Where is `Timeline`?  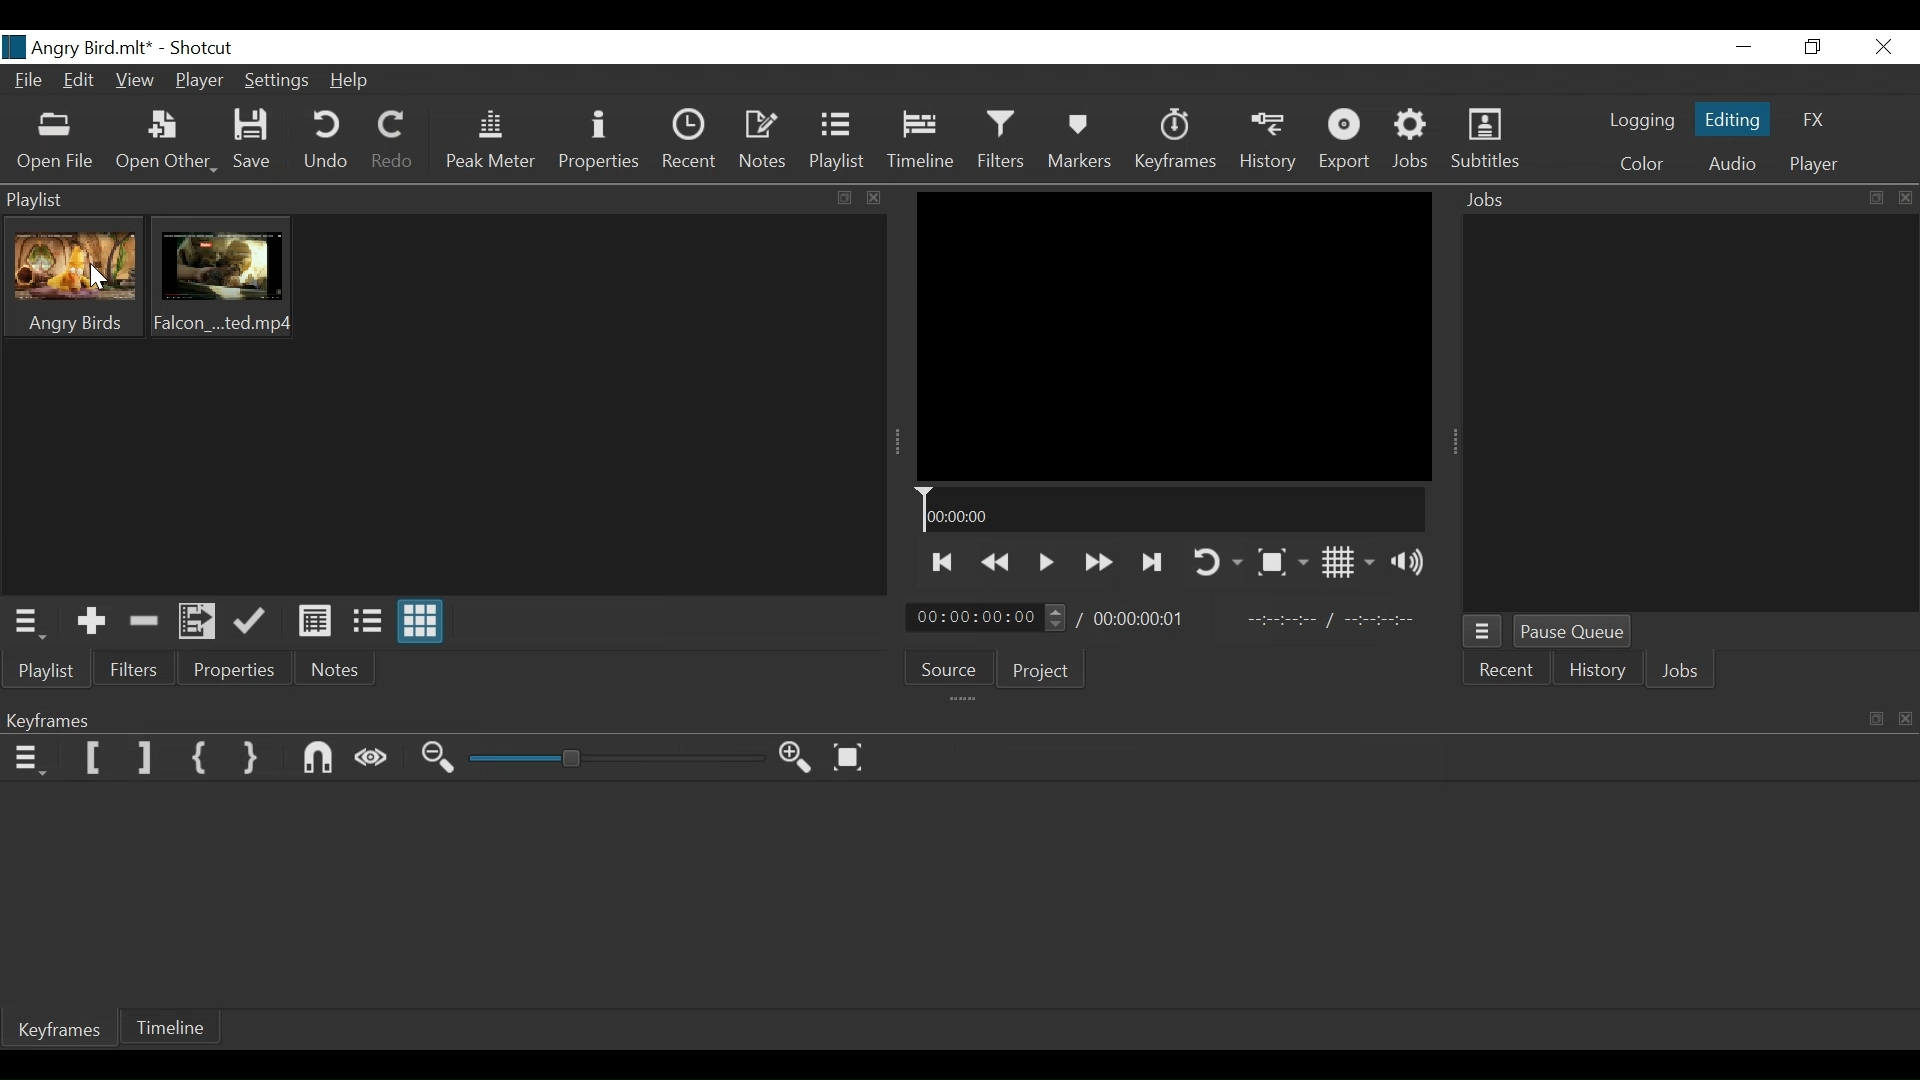 Timeline is located at coordinates (919, 144).